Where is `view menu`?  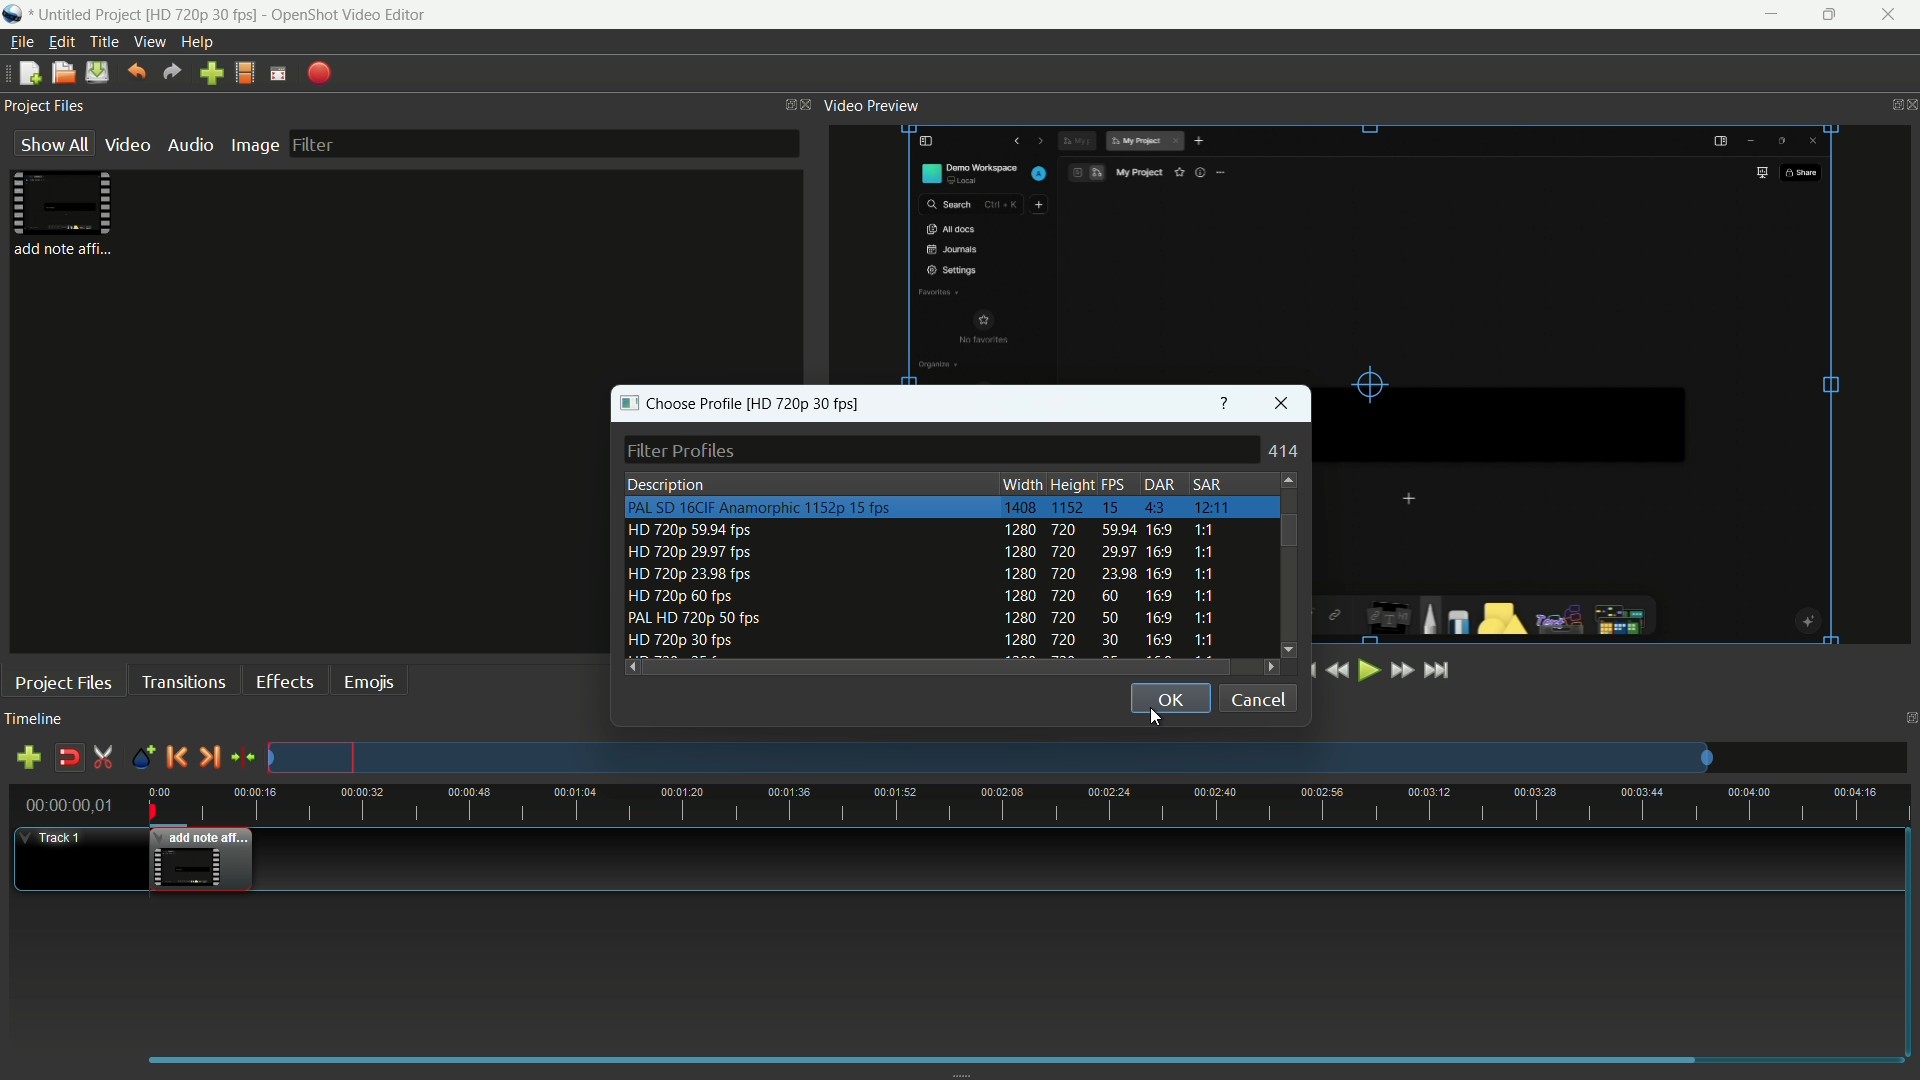 view menu is located at coordinates (149, 43).